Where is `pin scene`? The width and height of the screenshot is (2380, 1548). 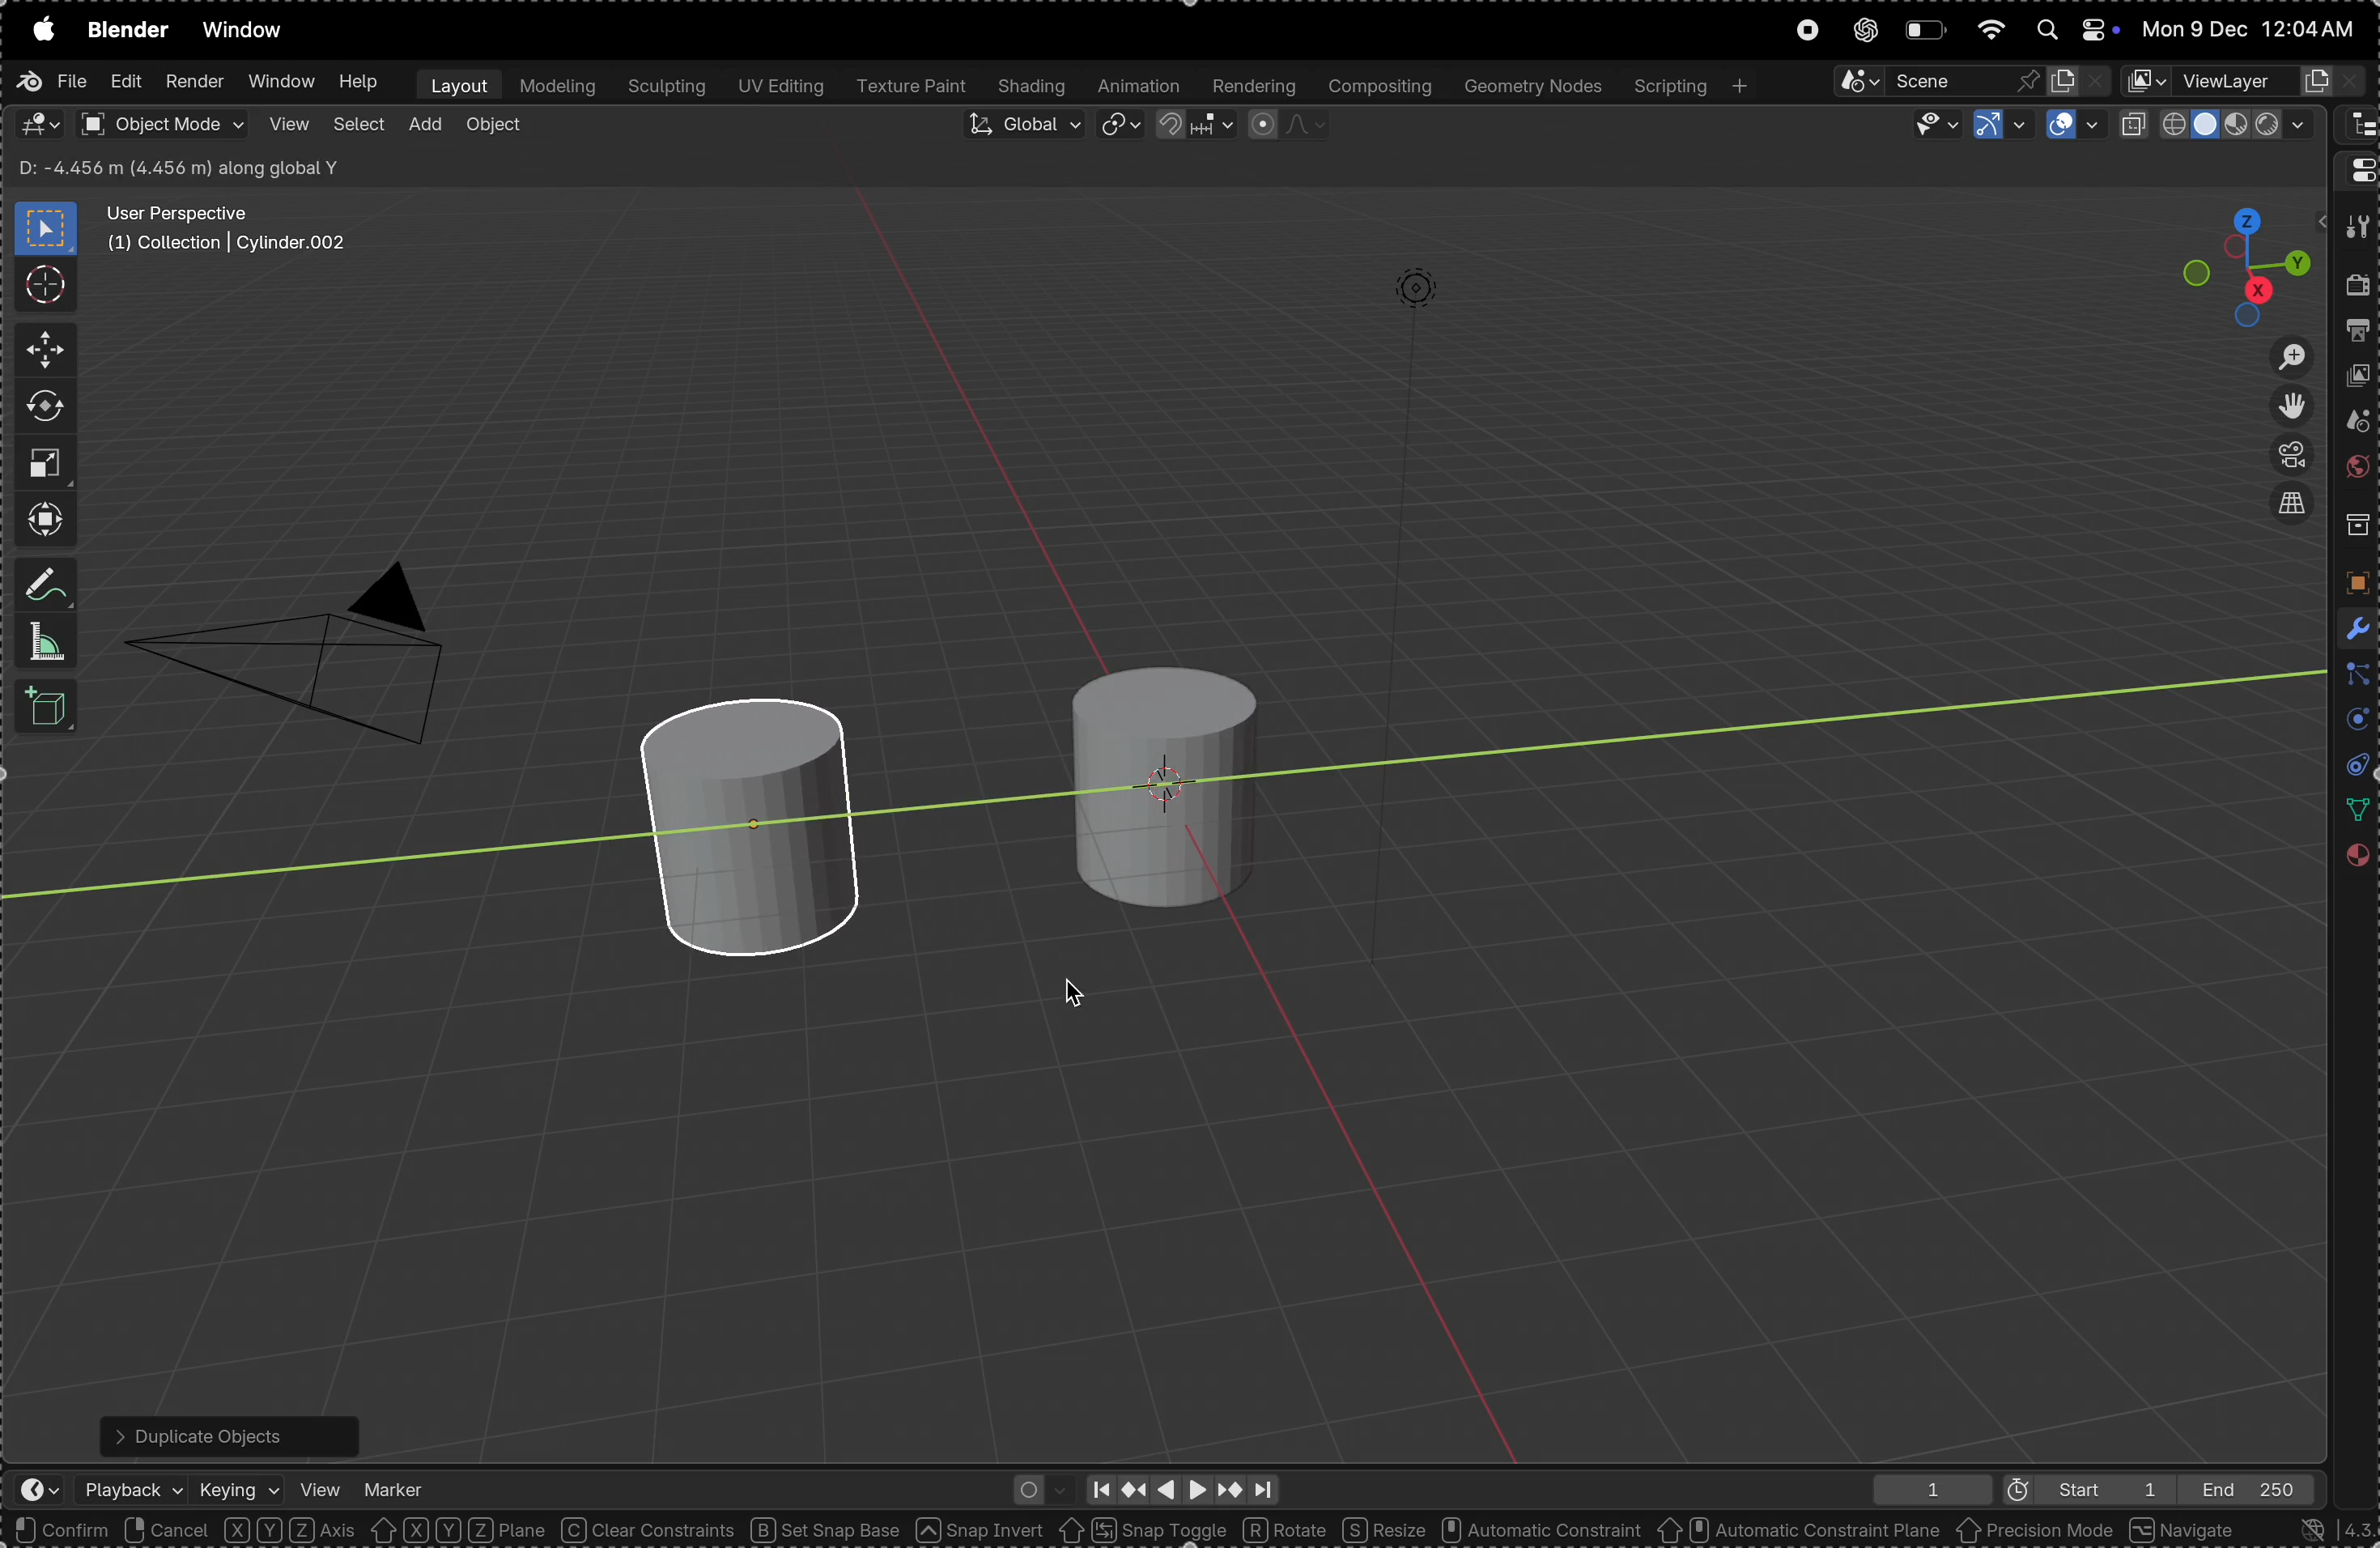 pin scene is located at coordinates (1930, 80).